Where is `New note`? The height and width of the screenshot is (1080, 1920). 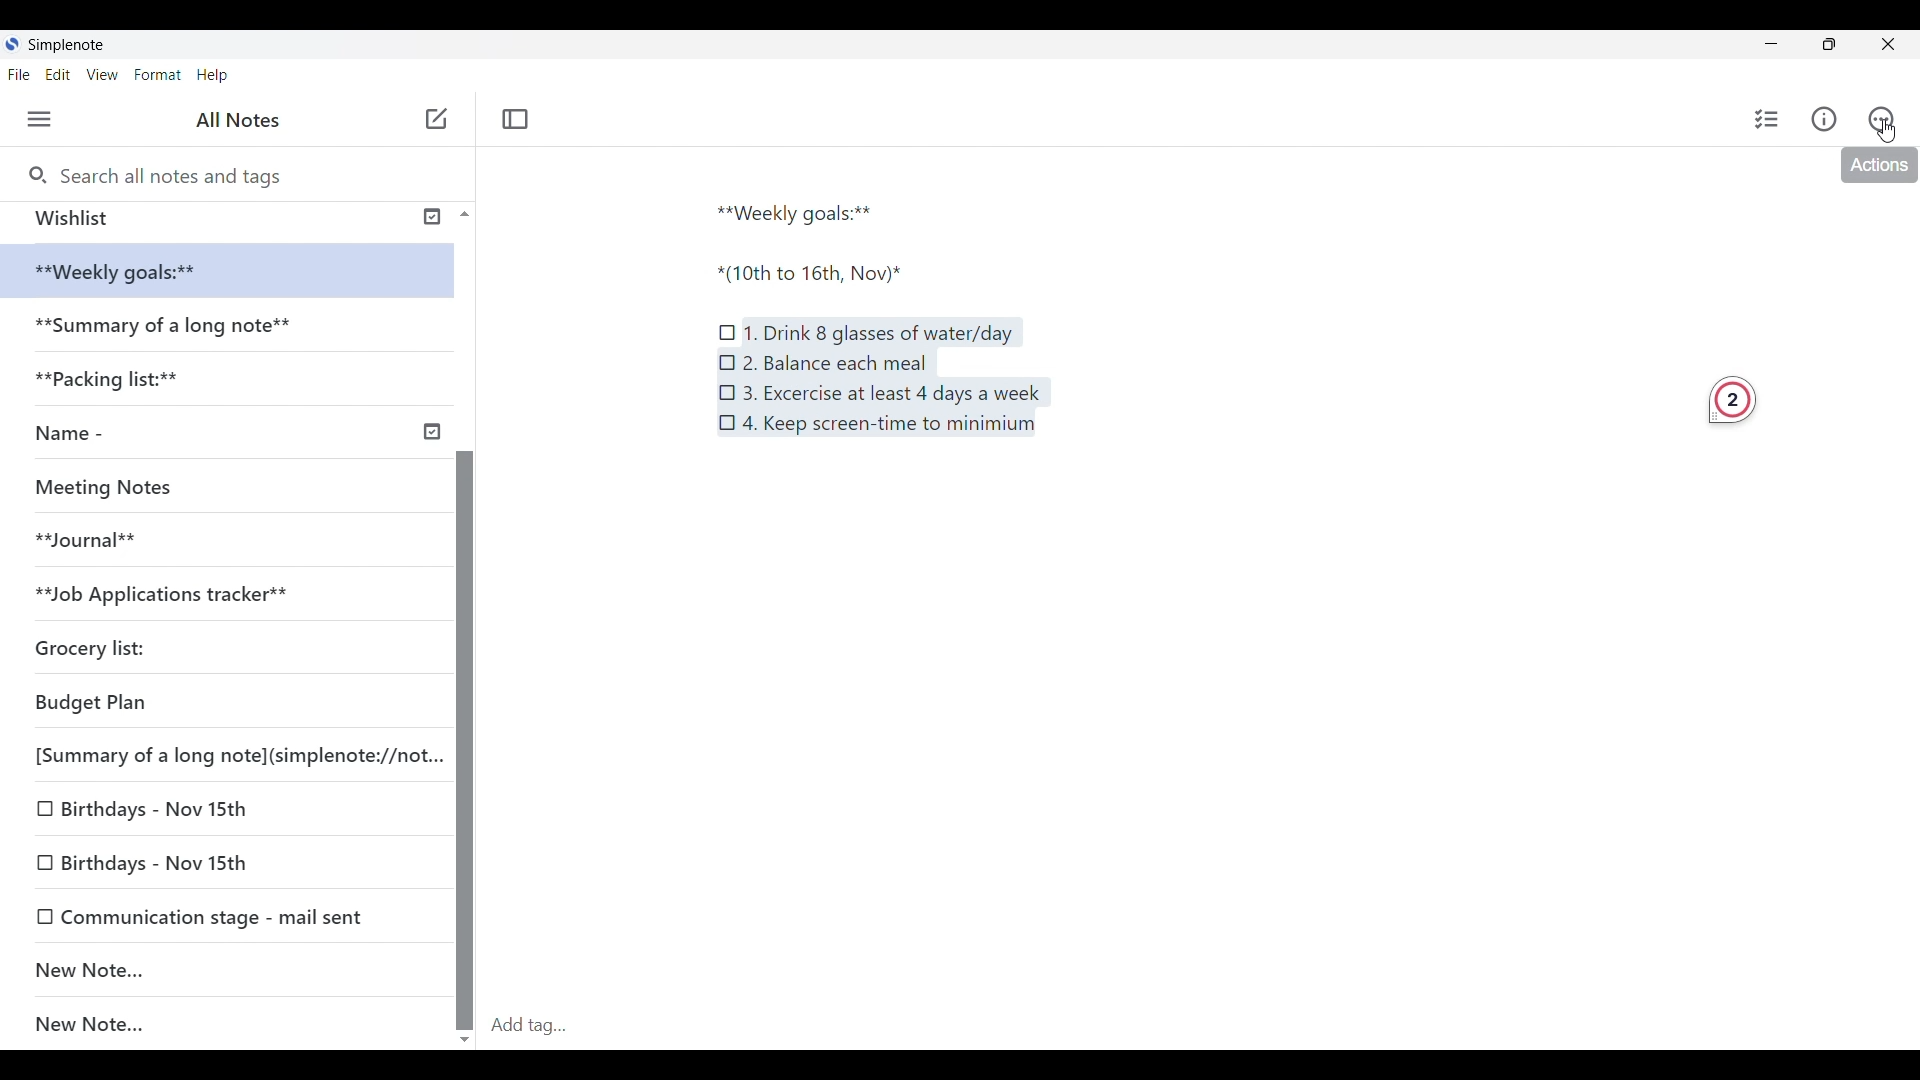
New note is located at coordinates (216, 969).